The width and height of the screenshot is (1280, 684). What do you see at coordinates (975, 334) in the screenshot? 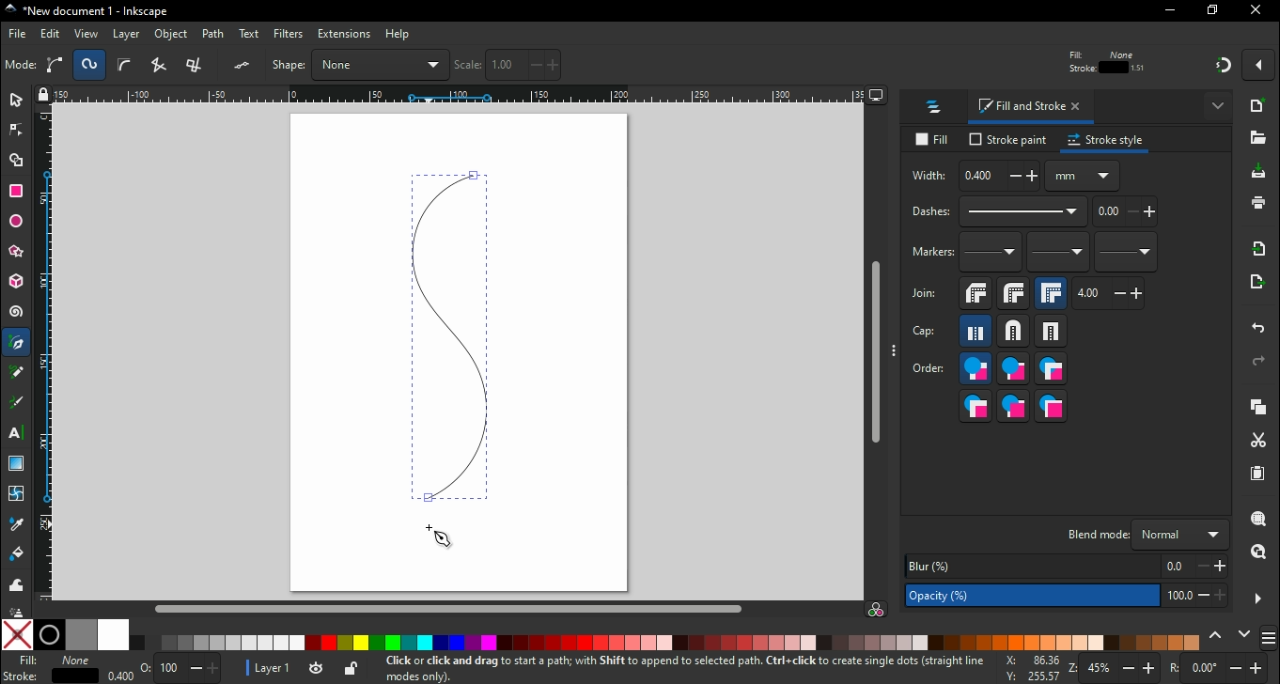
I see `butt` at bounding box center [975, 334].